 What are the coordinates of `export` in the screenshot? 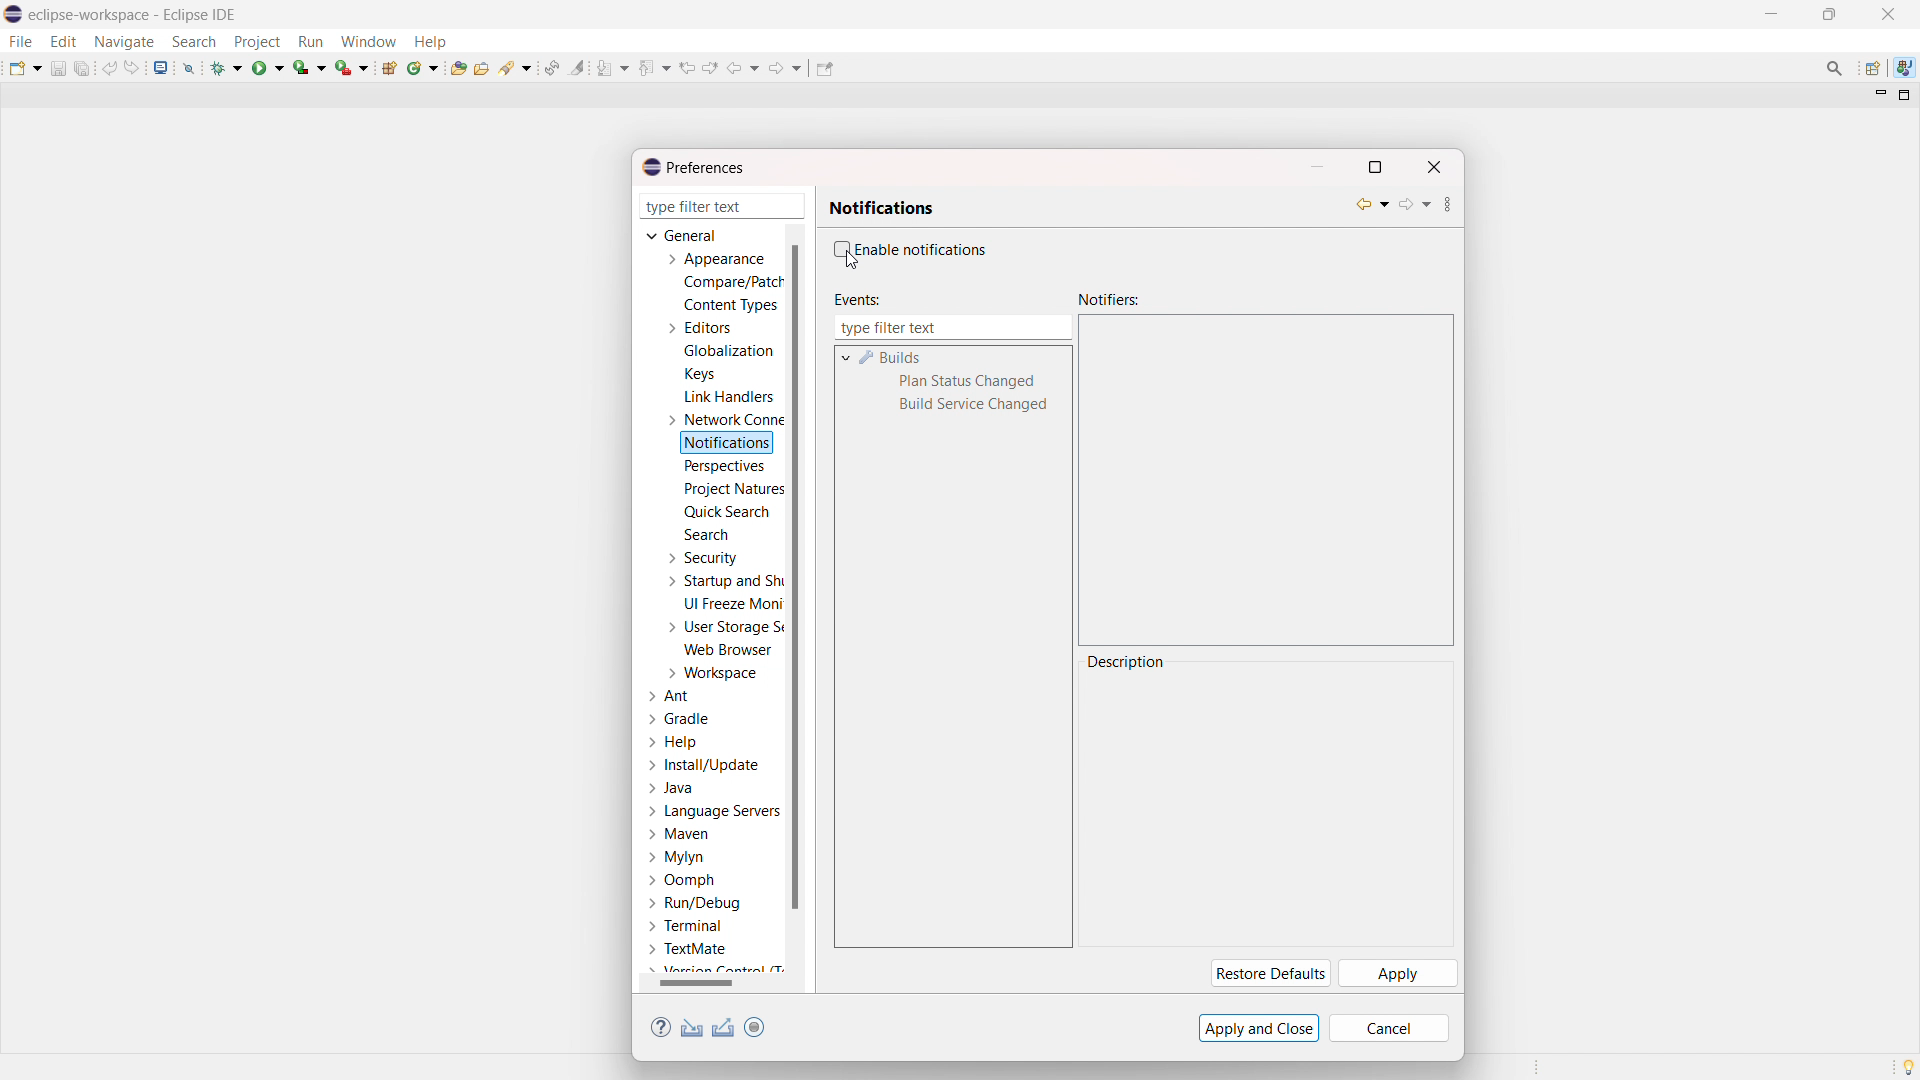 It's located at (724, 1028).